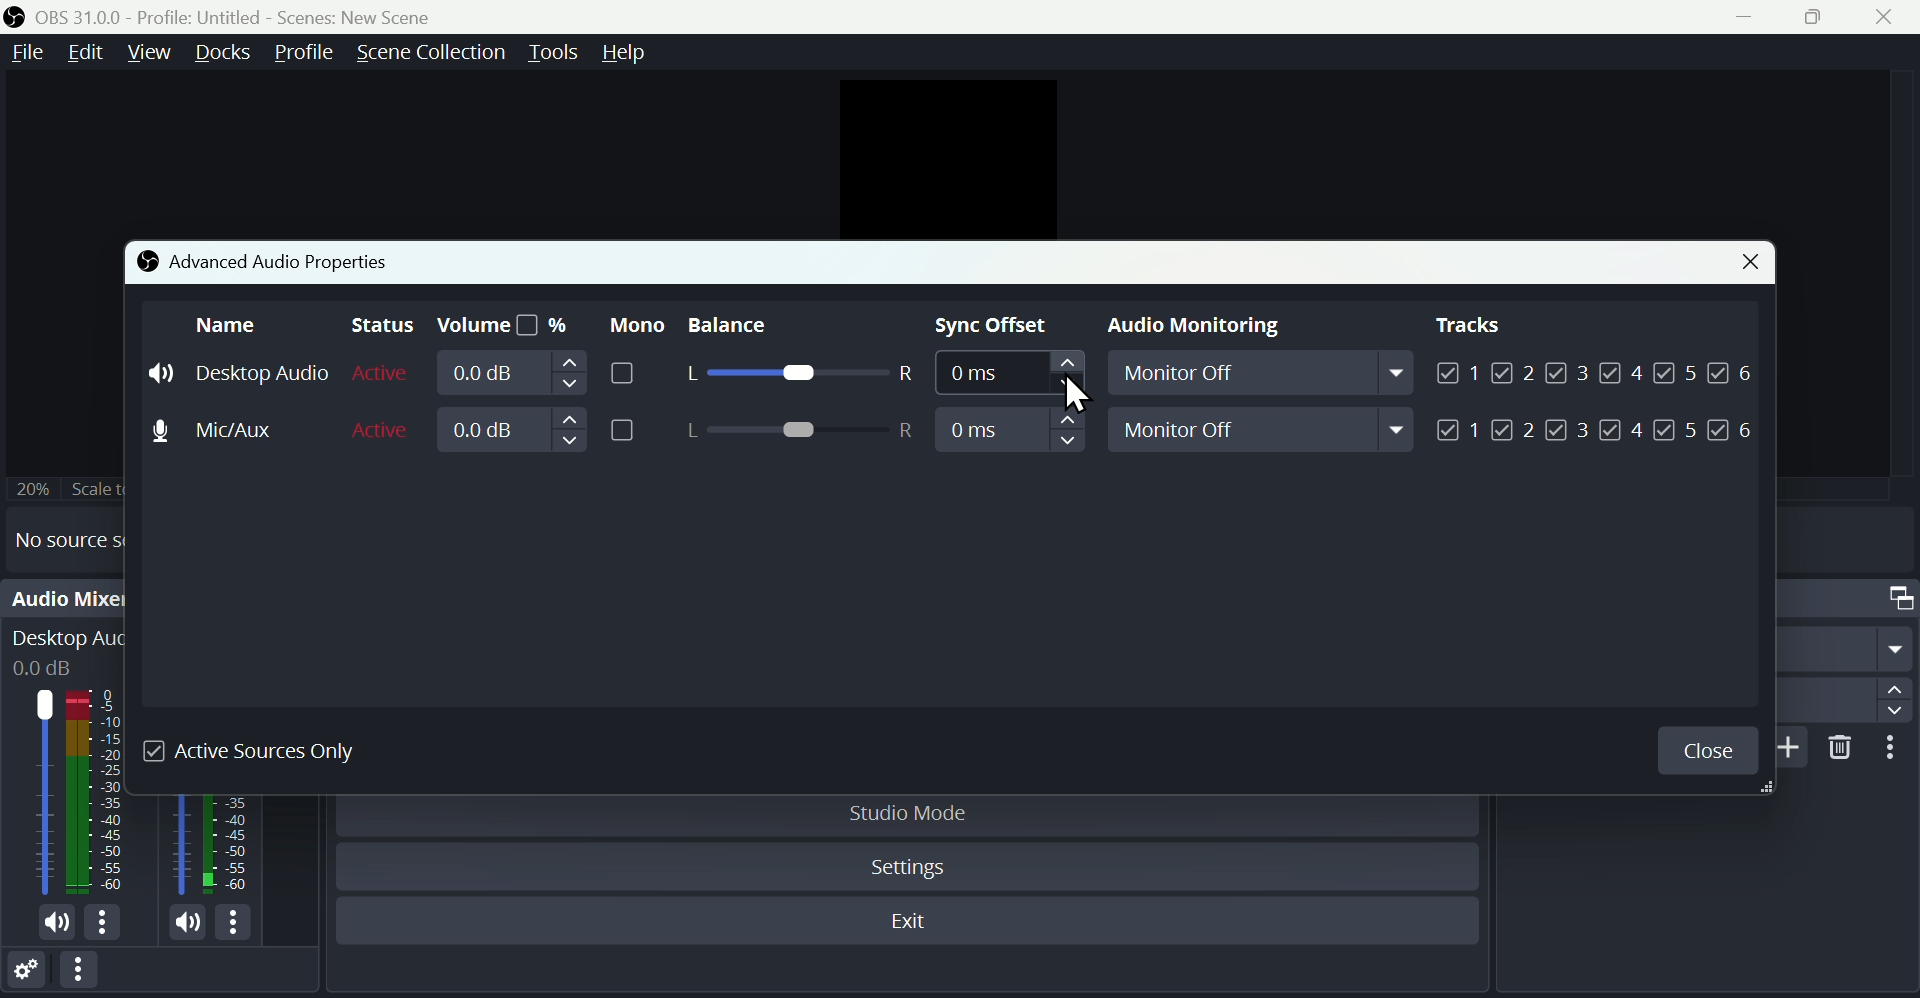 The image size is (1920, 998). What do you see at coordinates (1455, 371) in the screenshot?
I see `(un)check Track 1` at bounding box center [1455, 371].